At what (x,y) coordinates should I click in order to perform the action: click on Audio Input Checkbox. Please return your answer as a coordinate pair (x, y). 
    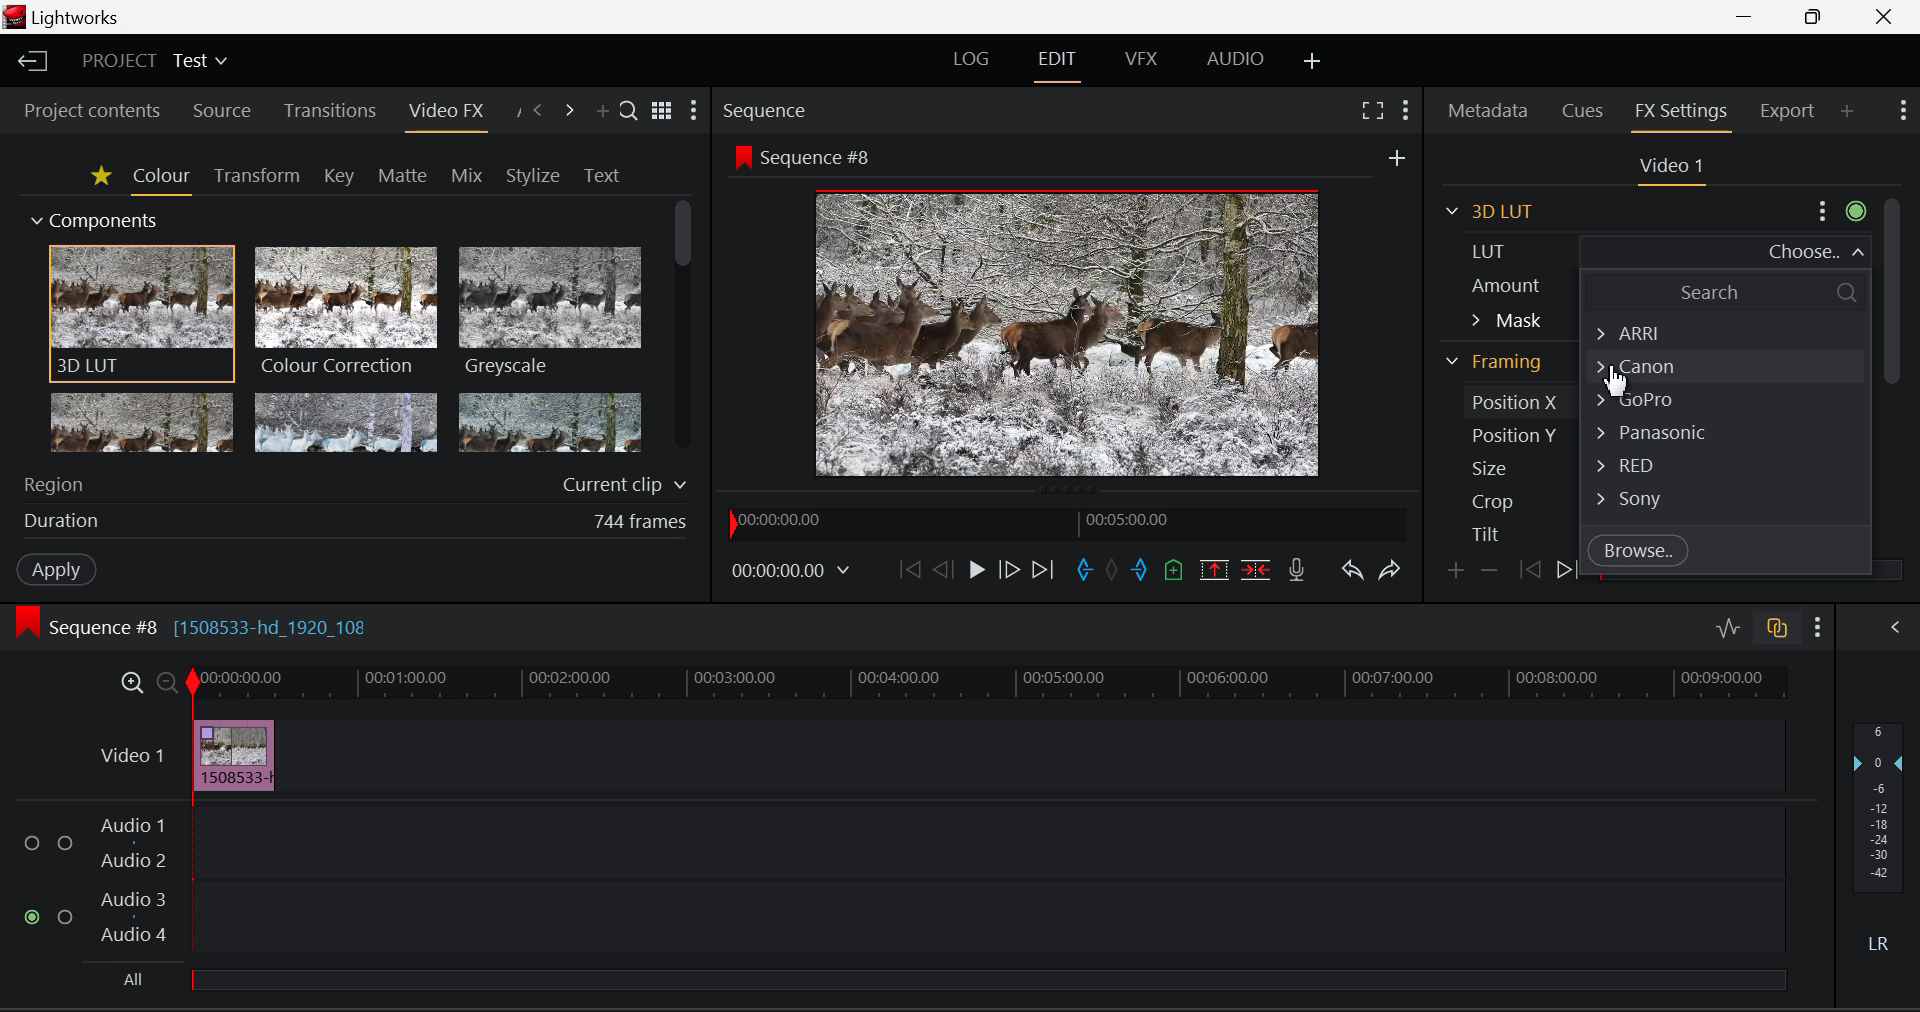
    Looking at the image, I should click on (31, 843).